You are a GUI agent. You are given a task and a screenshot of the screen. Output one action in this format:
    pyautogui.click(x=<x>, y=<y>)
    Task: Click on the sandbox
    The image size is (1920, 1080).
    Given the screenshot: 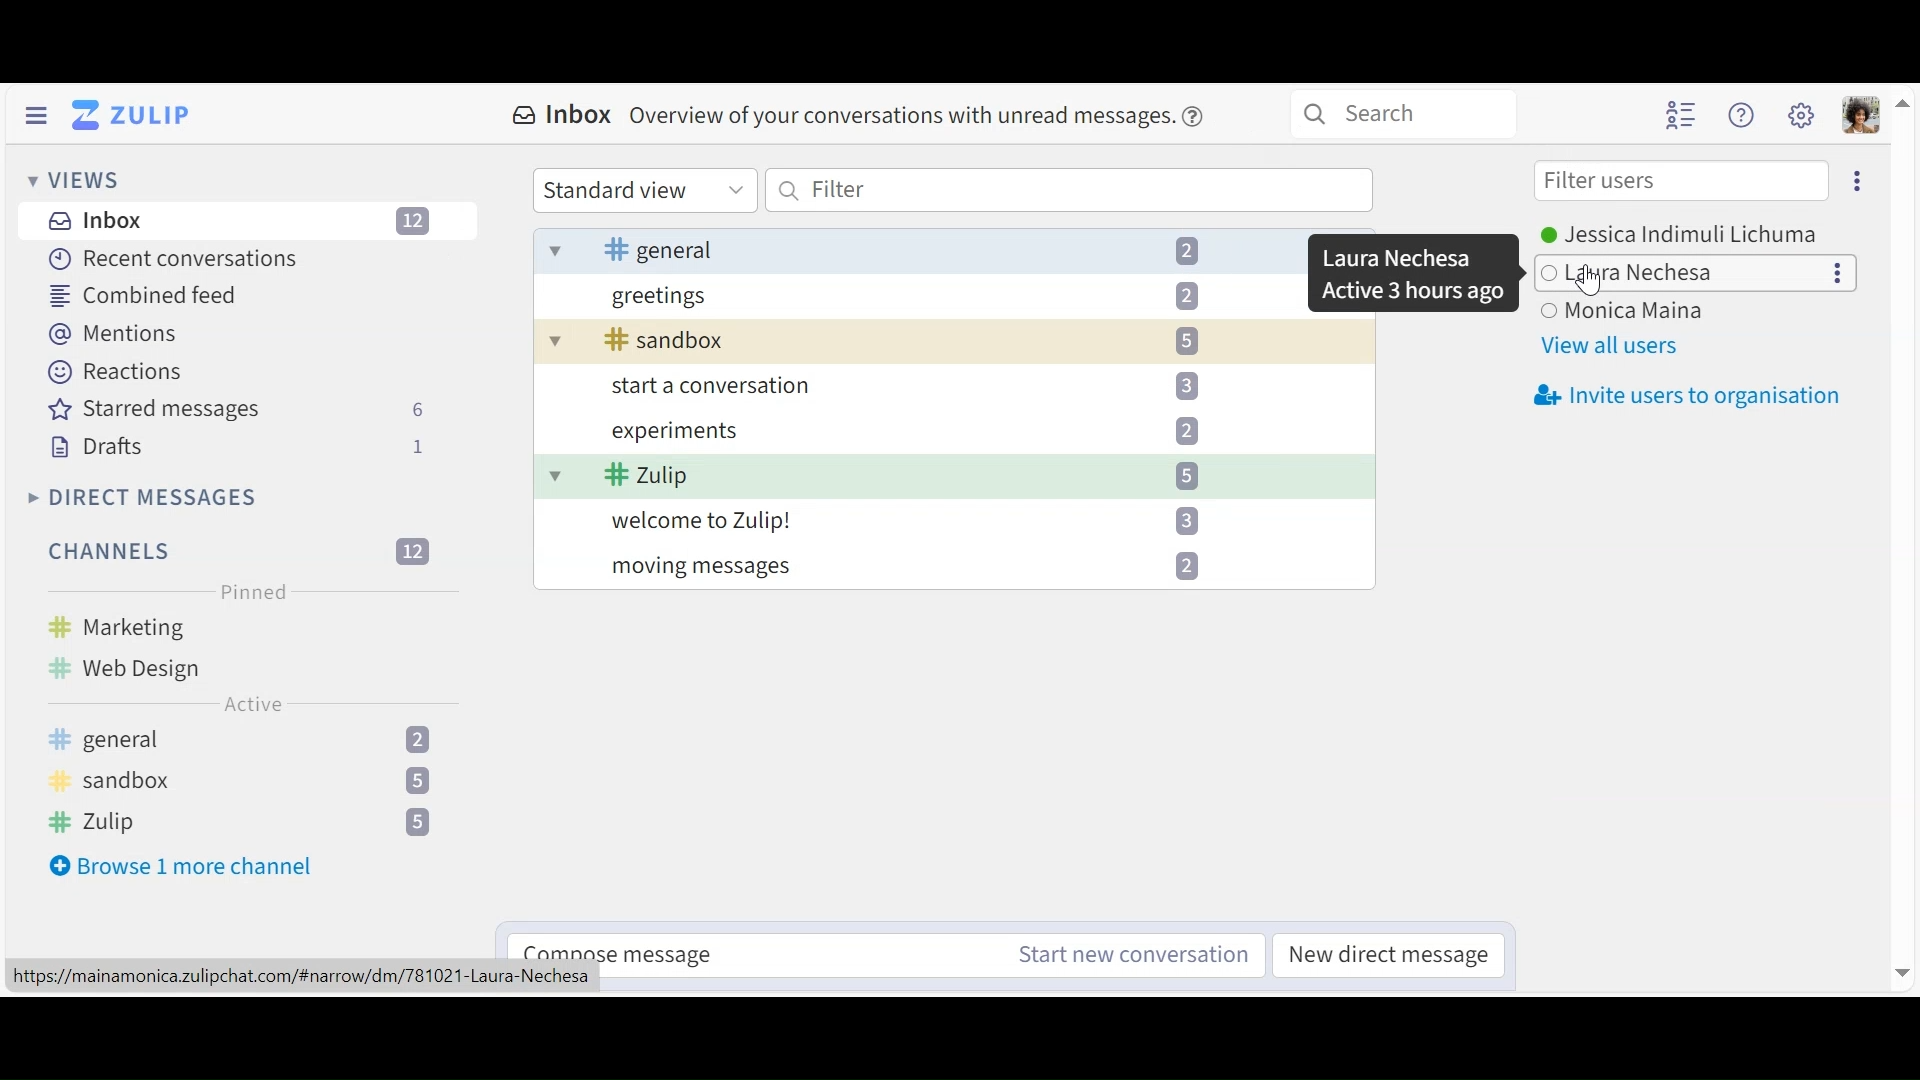 What is the action you would take?
    pyautogui.click(x=922, y=340)
    